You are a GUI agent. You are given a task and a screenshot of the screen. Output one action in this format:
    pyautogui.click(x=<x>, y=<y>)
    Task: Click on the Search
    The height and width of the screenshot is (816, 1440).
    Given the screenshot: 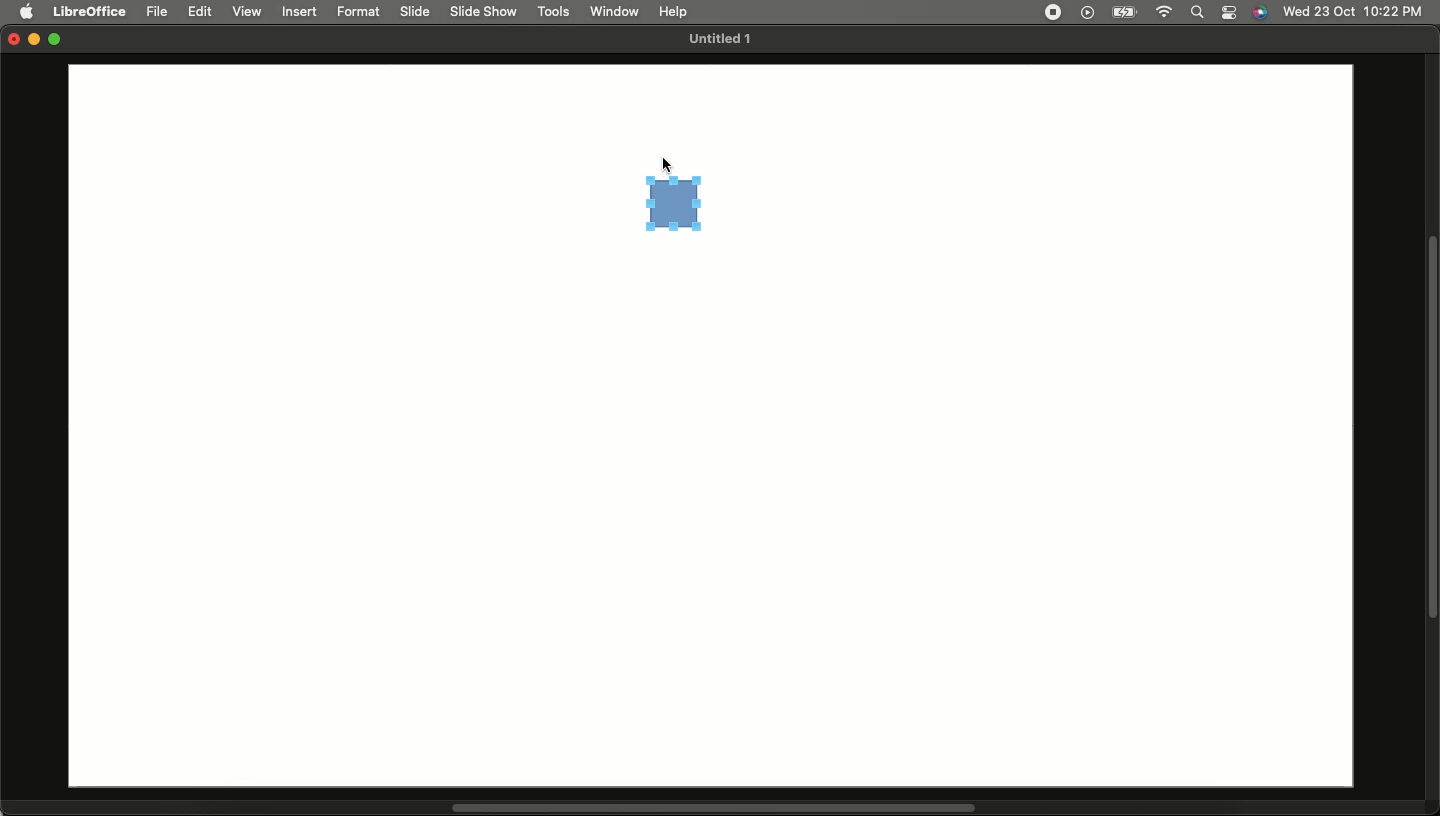 What is the action you would take?
    pyautogui.click(x=1196, y=13)
    